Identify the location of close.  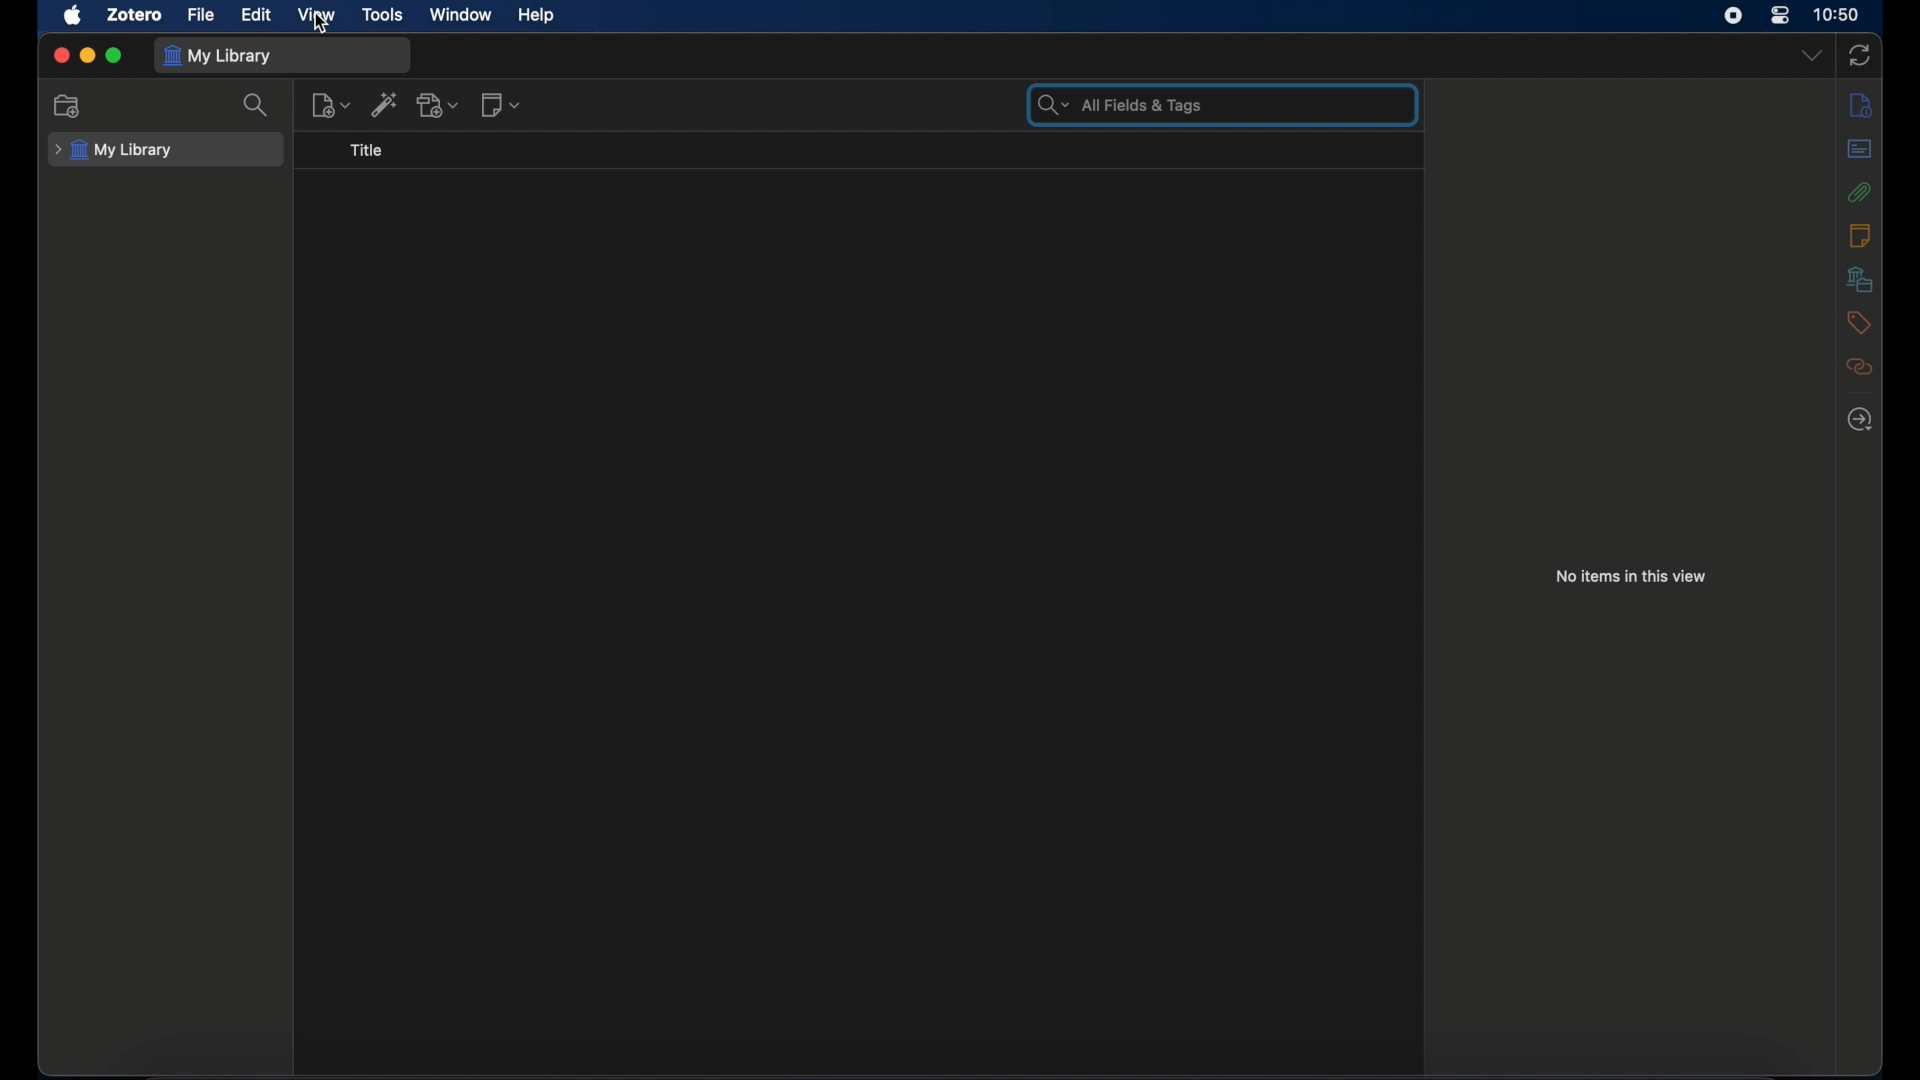
(60, 54).